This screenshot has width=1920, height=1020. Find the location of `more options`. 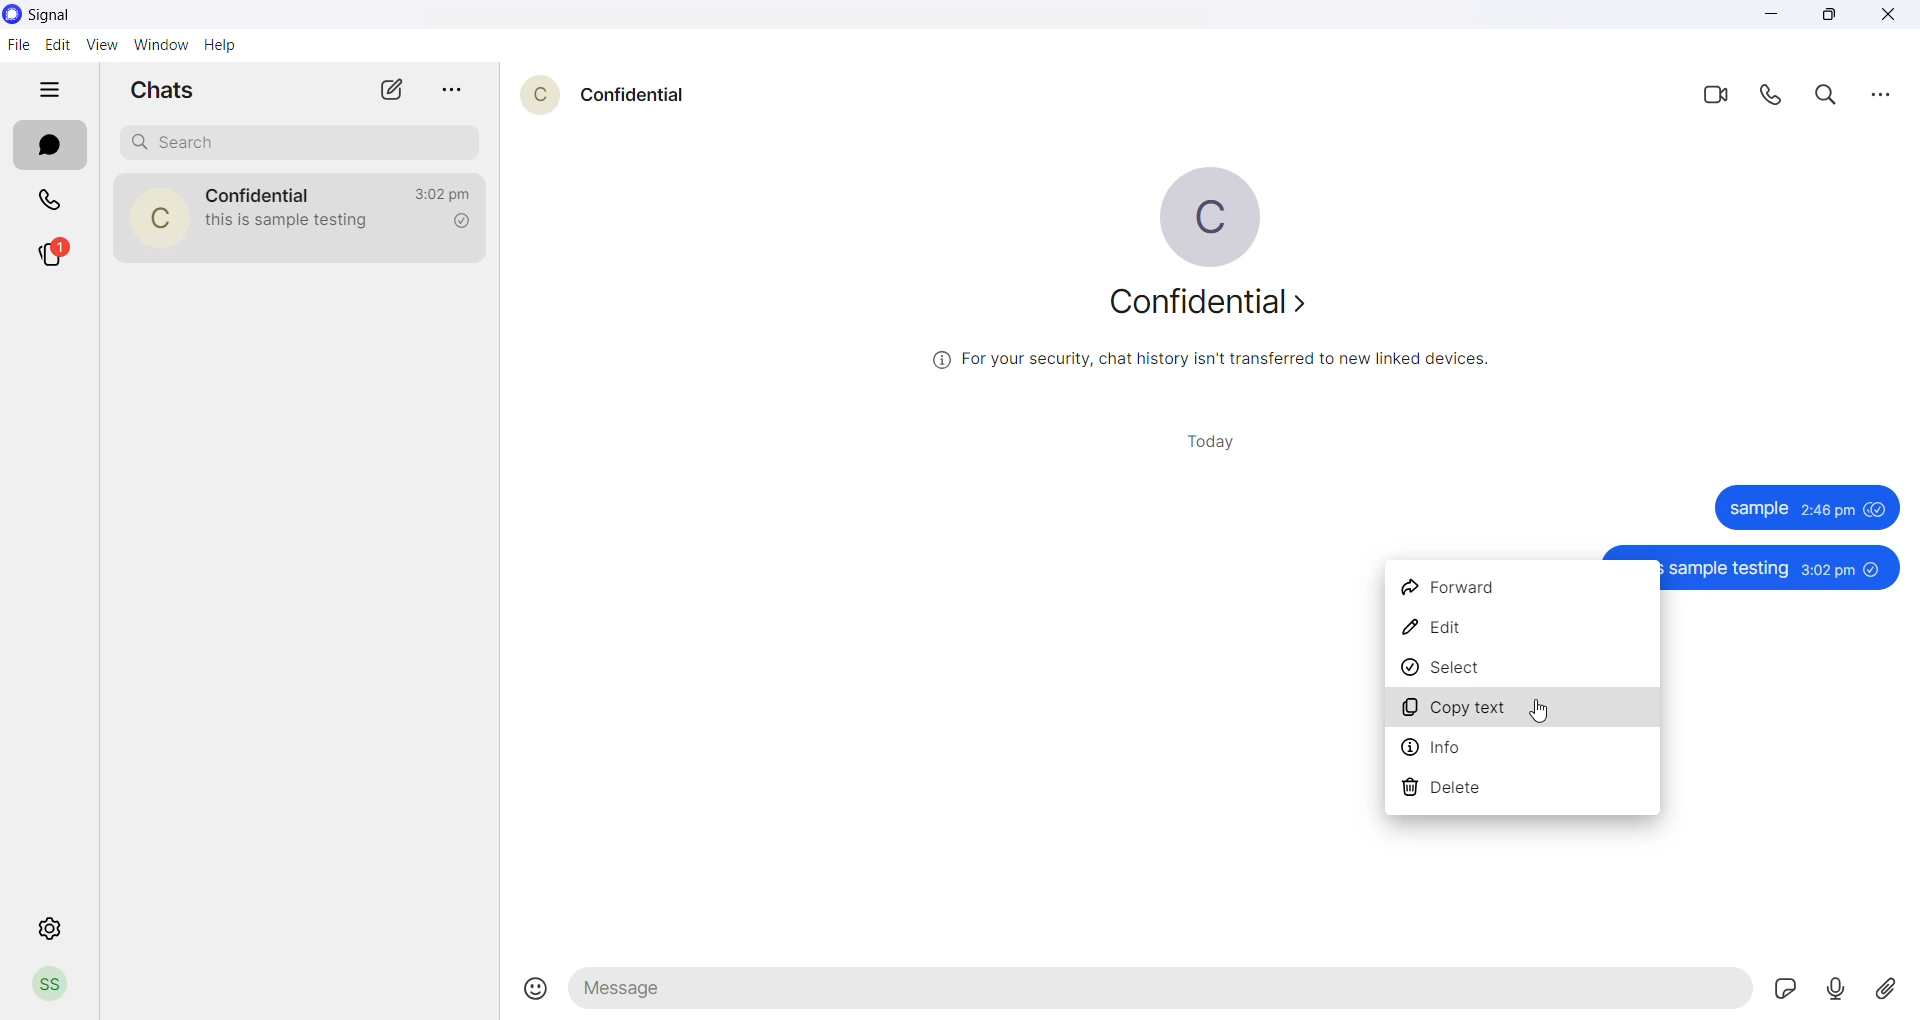

more options is located at coordinates (1884, 99).